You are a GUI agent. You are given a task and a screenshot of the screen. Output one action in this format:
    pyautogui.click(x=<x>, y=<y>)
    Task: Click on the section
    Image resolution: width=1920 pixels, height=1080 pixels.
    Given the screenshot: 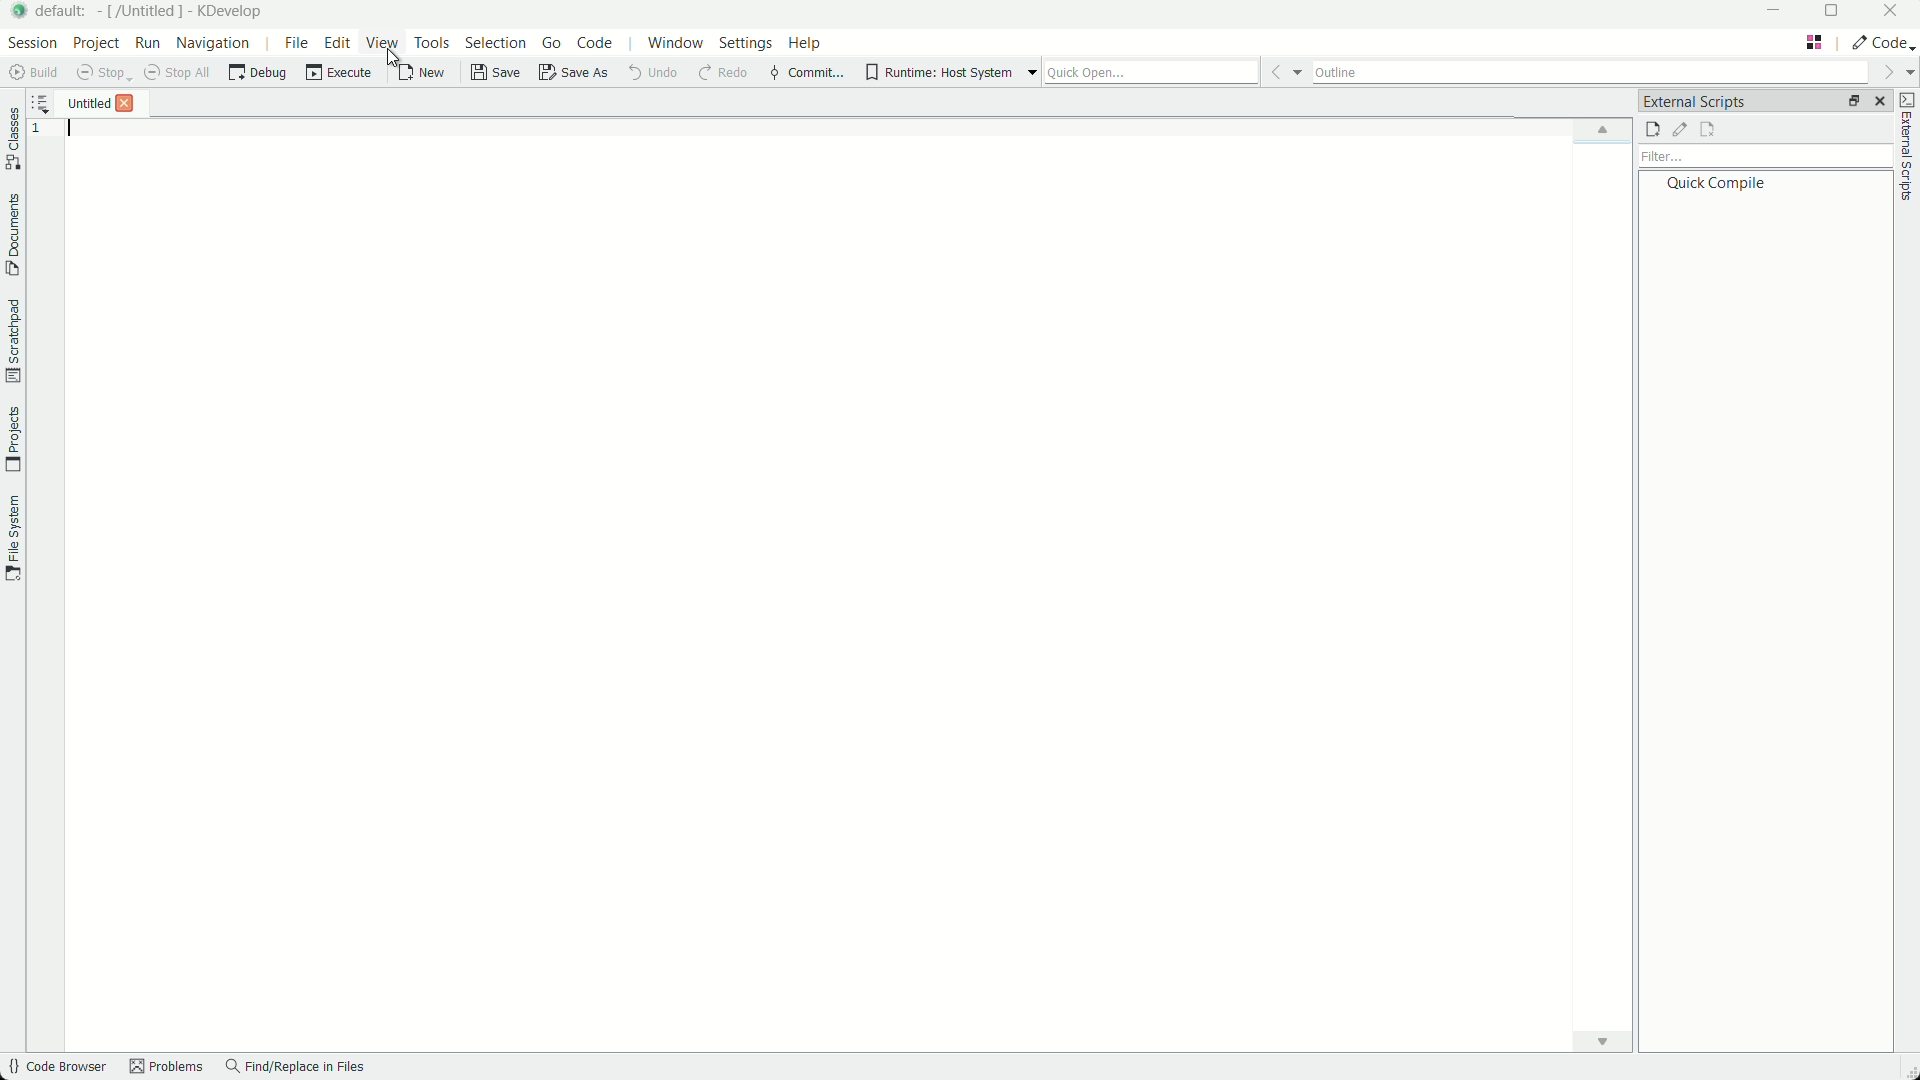 What is the action you would take?
    pyautogui.click(x=29, y=46)
    